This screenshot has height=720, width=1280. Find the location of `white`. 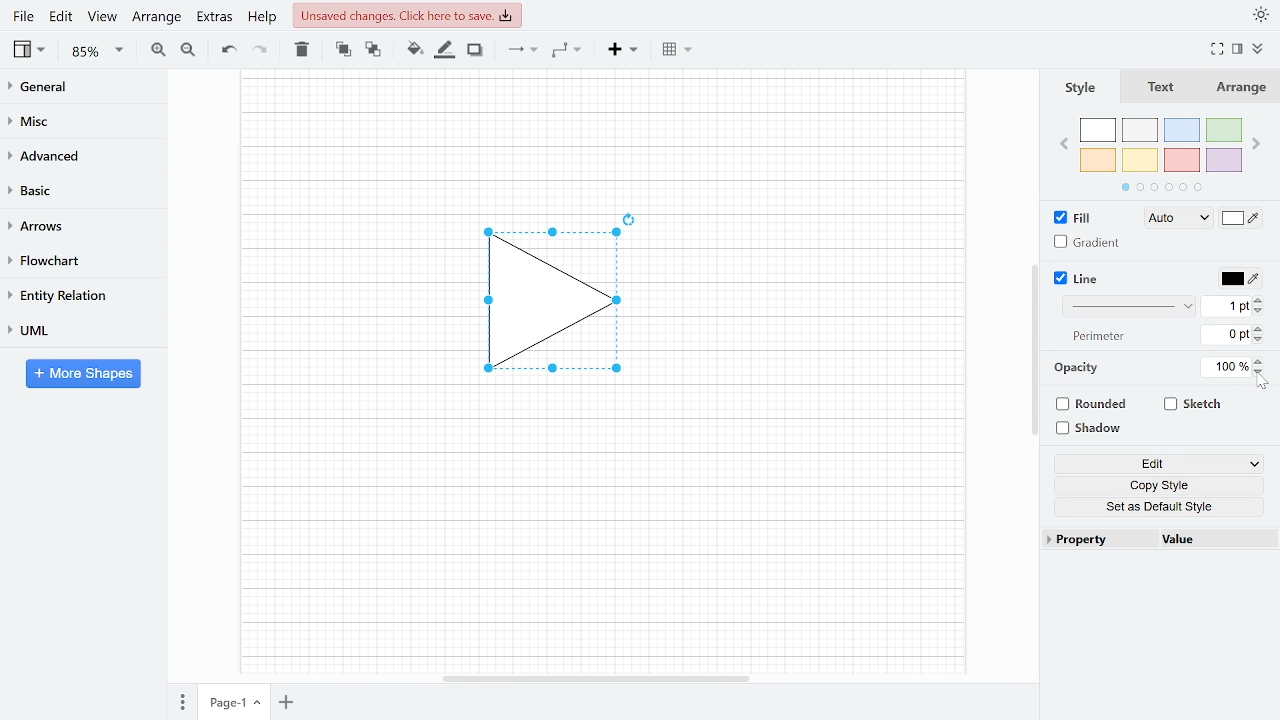

white is located at coordinates (1098, 131).